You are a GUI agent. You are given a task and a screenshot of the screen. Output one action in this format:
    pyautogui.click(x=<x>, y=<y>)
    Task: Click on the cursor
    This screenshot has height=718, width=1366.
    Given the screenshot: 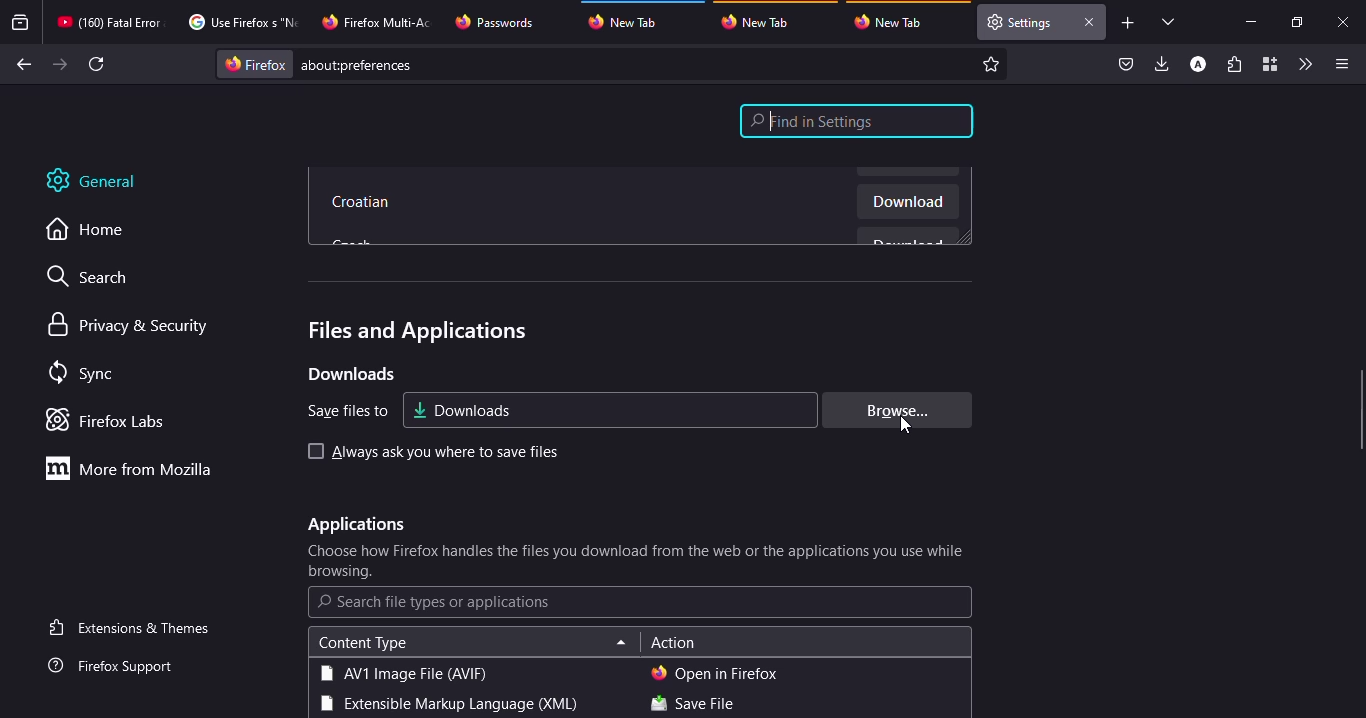 What is the action you would take?
    pyautogui.click(x=907, y=424)
    